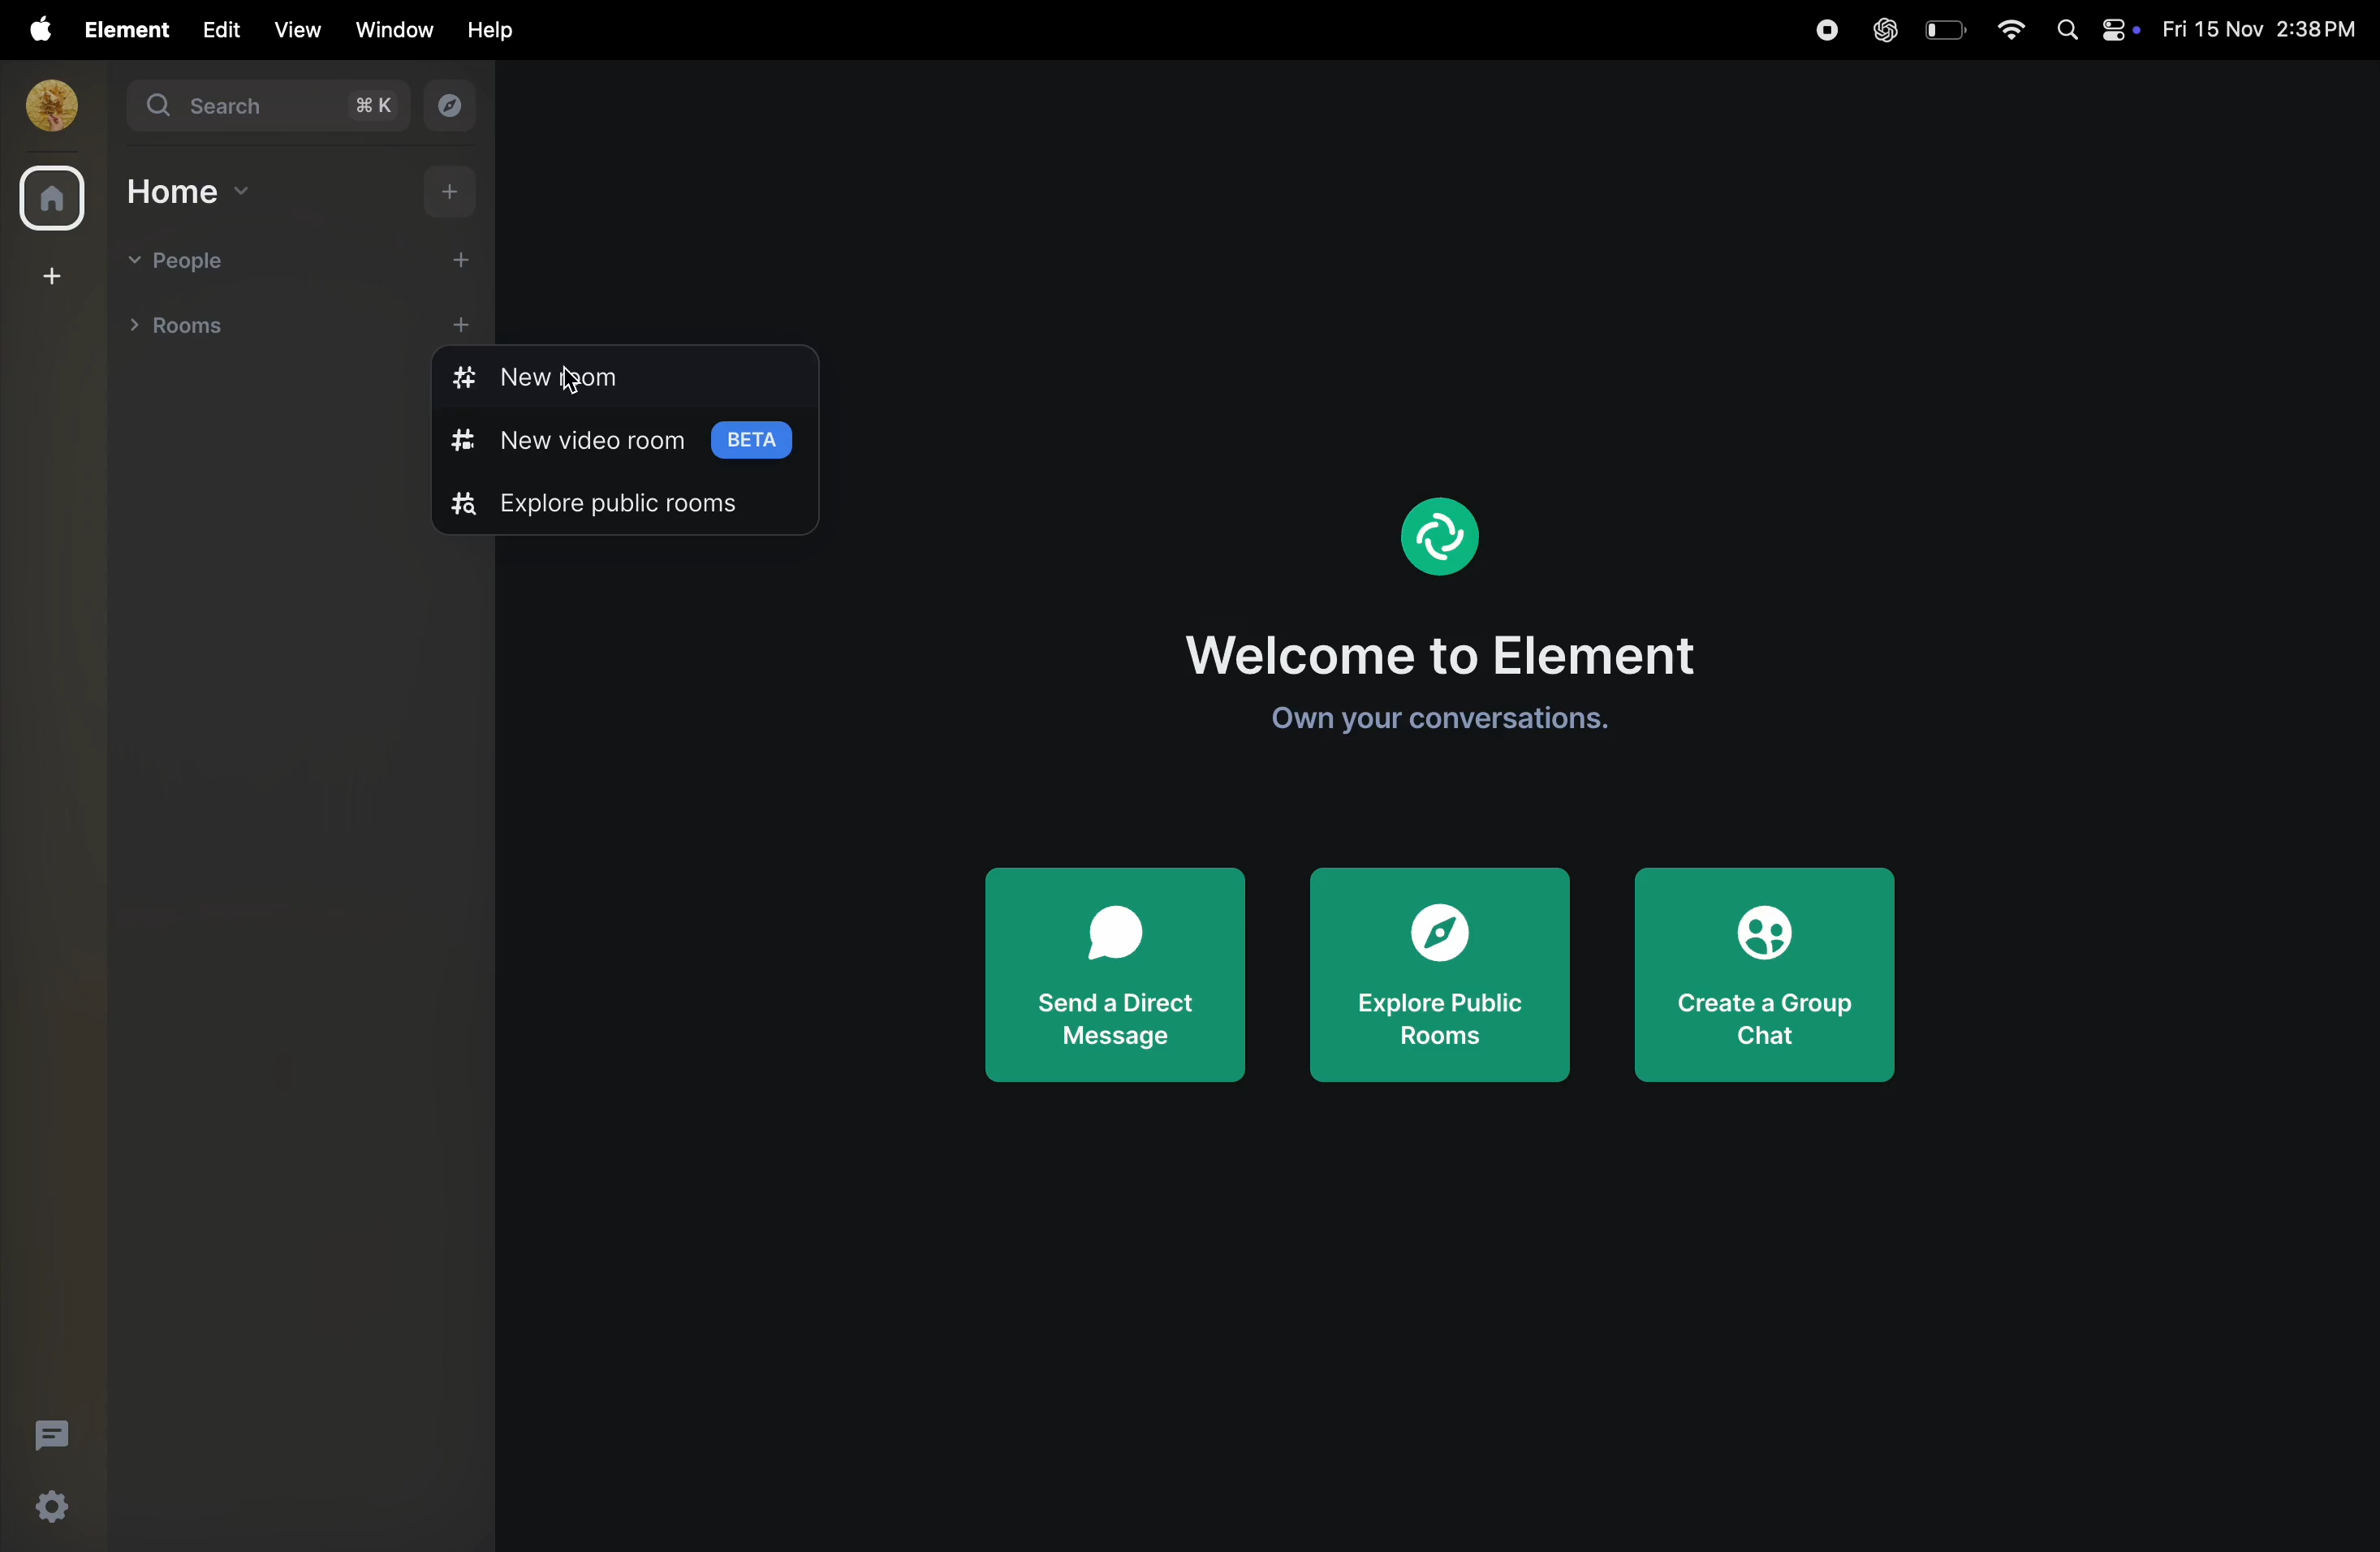 This screenshot has width=2380, height=1552. What do you see at coordinates (1769, 976) in the screenshot?
I see `create chat group` at bounding box center [1769, 976].